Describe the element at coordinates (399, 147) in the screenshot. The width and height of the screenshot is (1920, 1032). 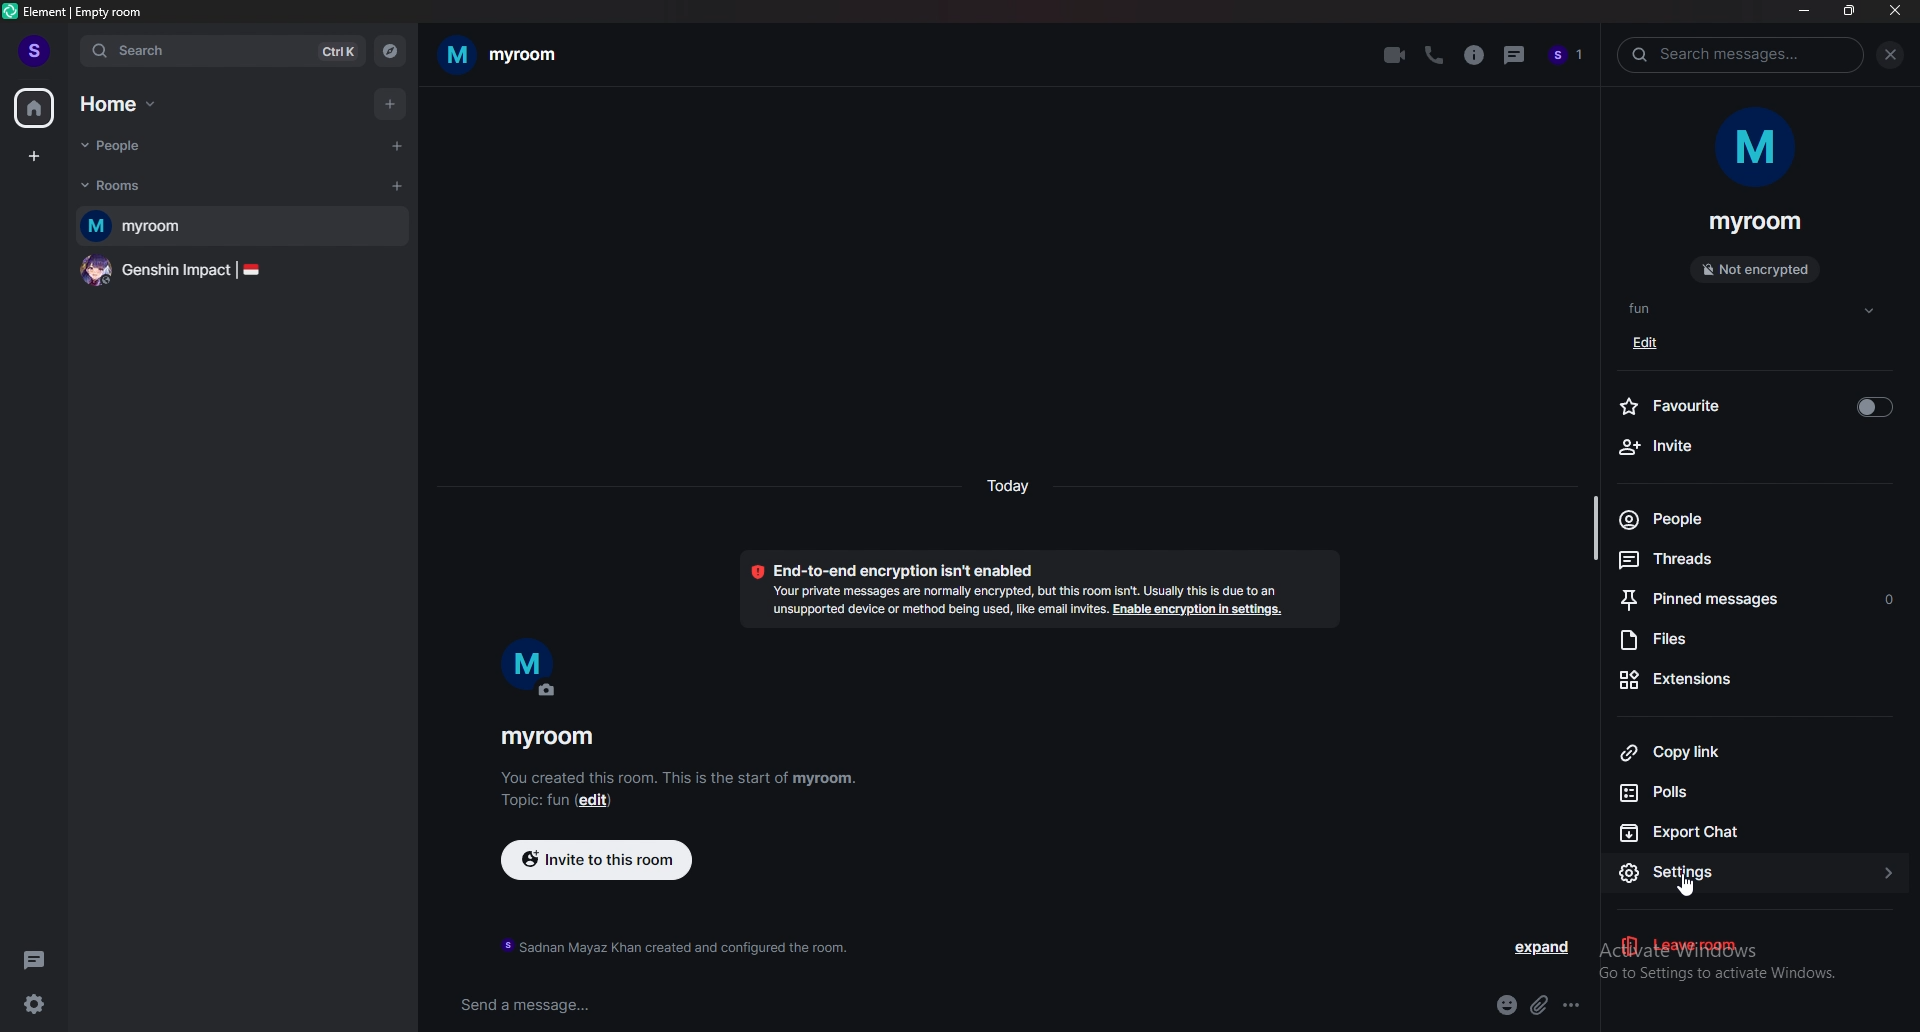
I see `start chat` at that location.